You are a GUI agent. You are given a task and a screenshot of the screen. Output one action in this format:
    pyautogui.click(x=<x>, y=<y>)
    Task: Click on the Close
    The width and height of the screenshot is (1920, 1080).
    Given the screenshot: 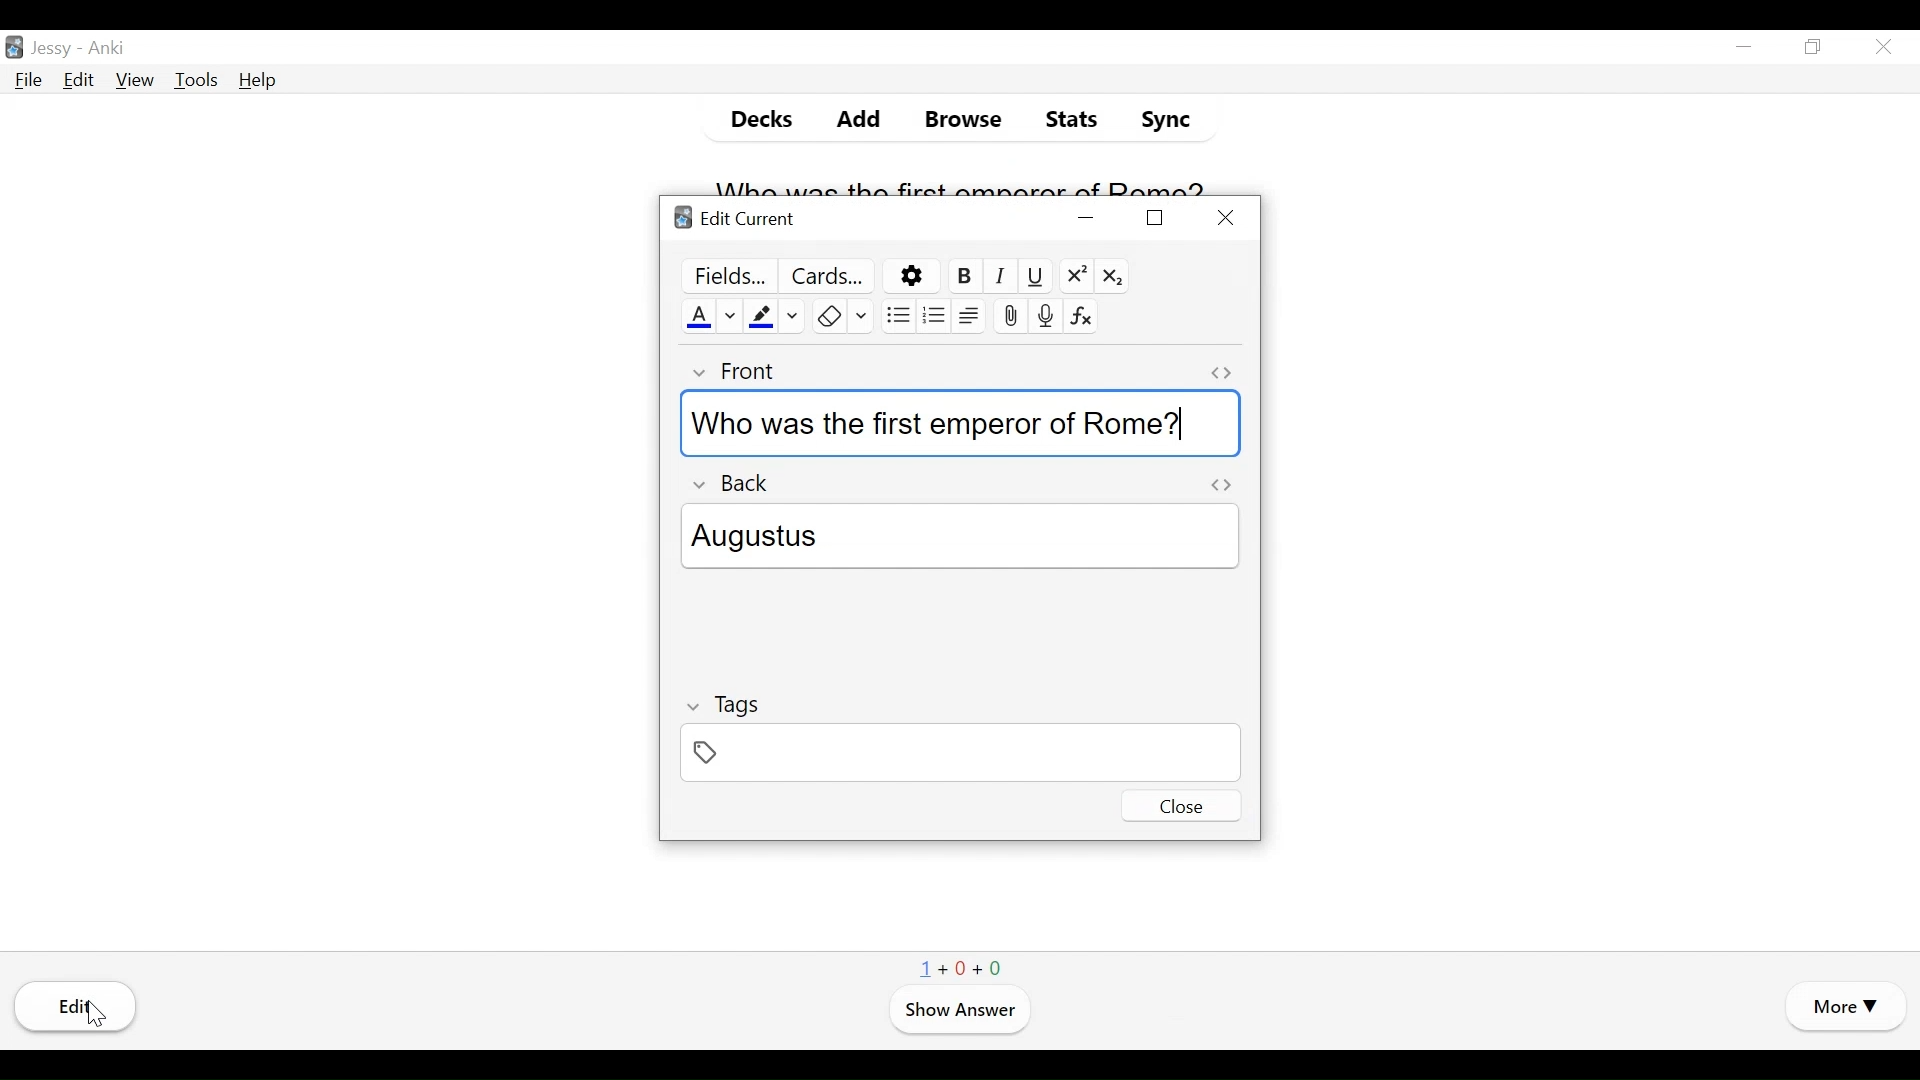 What is the action you would take?
    pyautogui.click(x=1225, y=218)
    